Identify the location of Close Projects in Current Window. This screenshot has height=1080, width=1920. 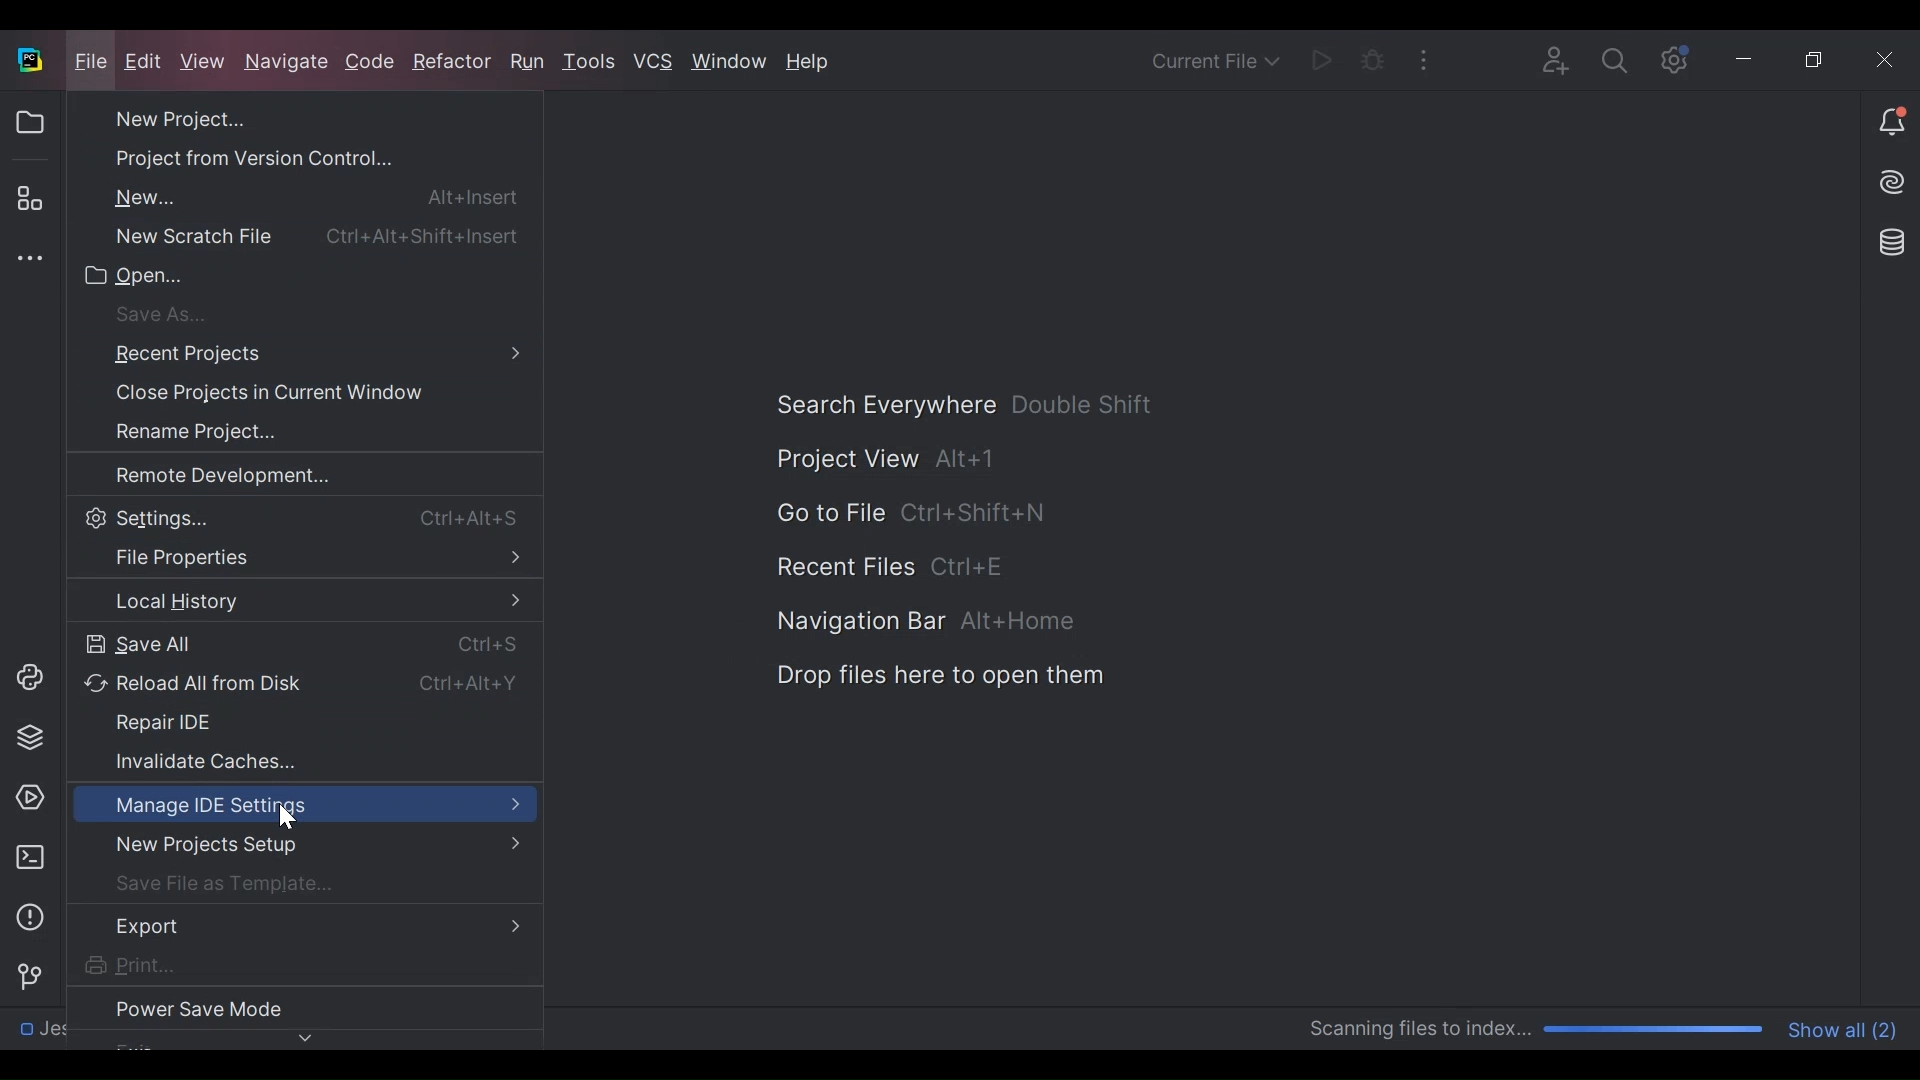
(272, 395).